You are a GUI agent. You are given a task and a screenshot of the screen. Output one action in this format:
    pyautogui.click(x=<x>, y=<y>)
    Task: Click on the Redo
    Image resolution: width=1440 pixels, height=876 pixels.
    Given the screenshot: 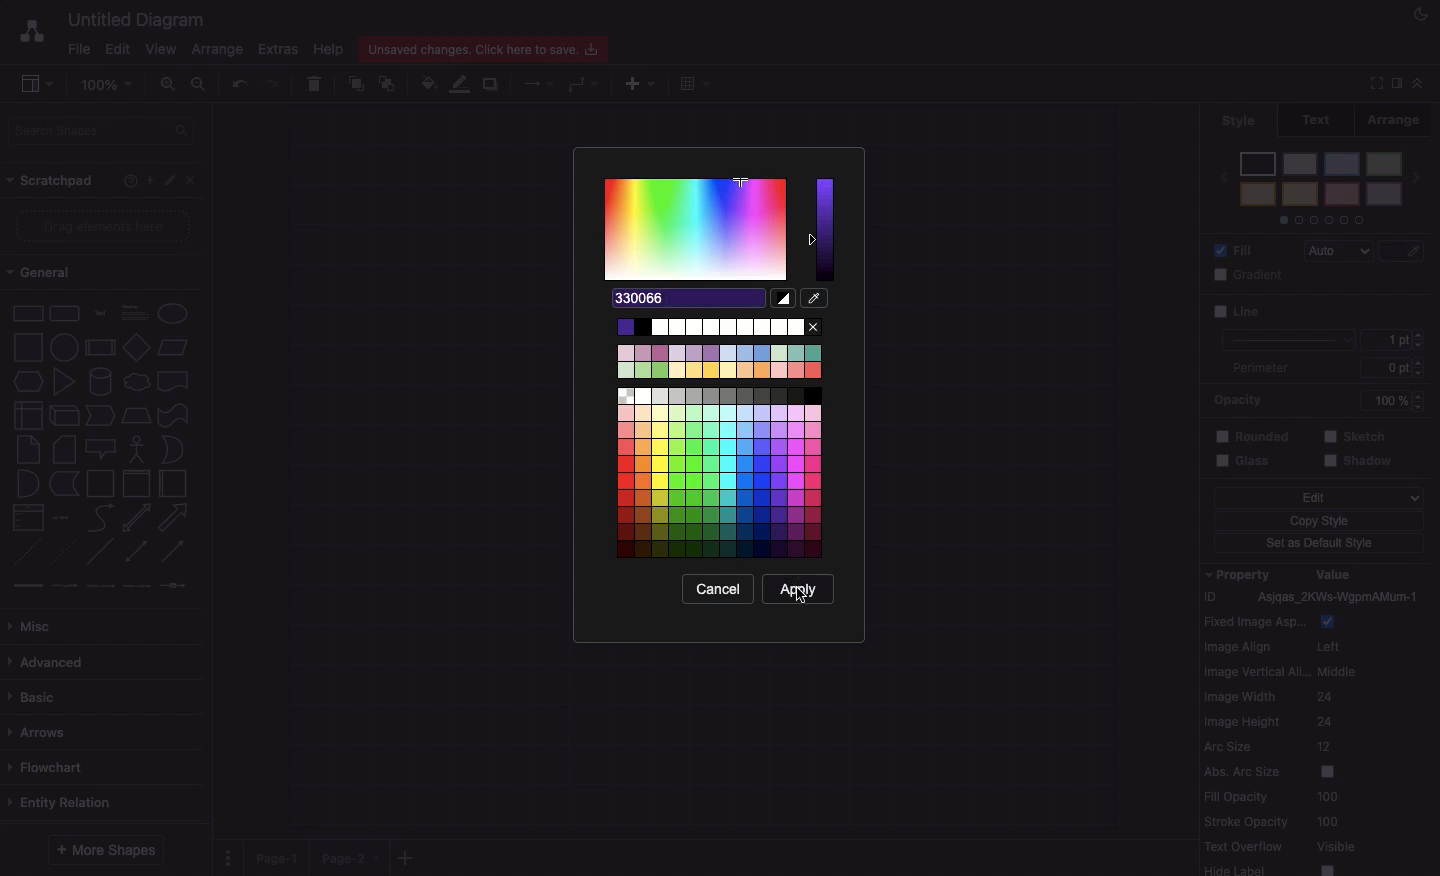 What is the action you would take?
    pyautogui.click(x=274, y=82)
    